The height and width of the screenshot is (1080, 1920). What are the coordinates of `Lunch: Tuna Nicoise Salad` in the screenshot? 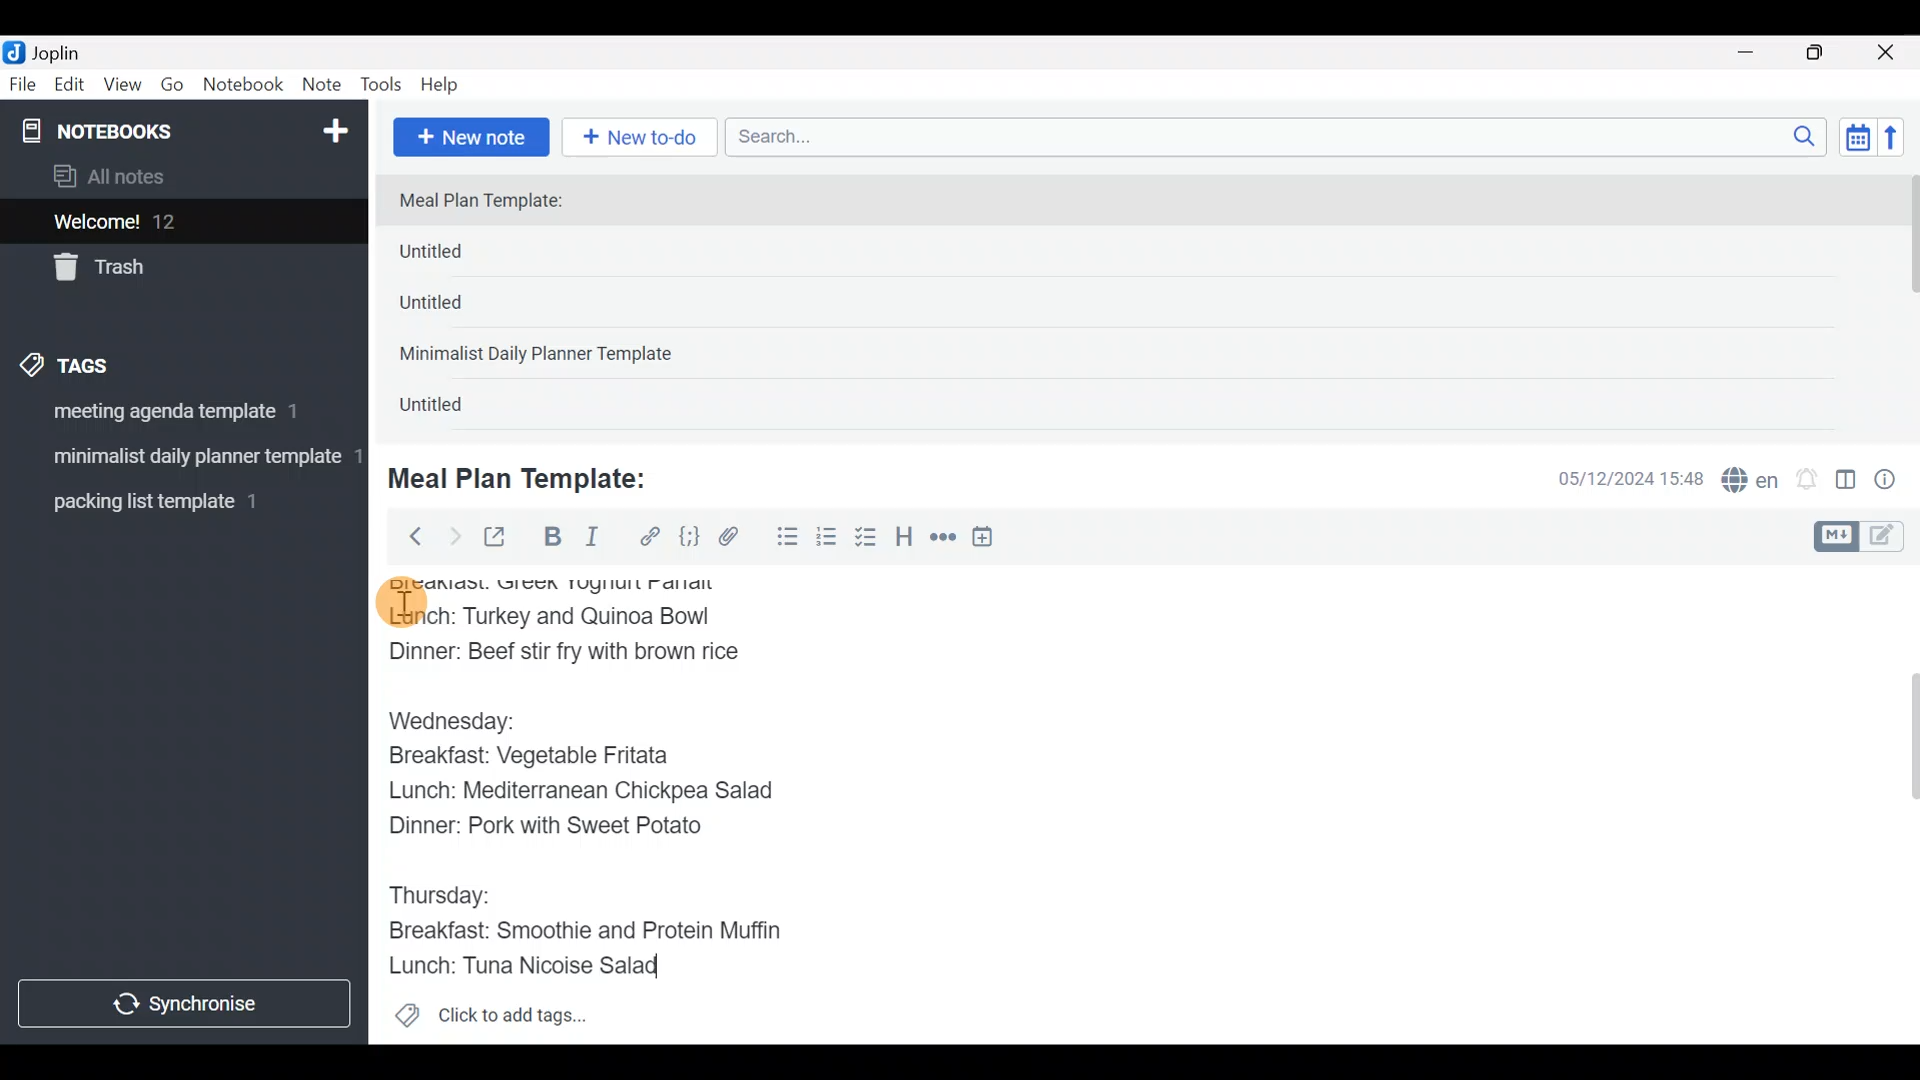 It's located at (536, 965).